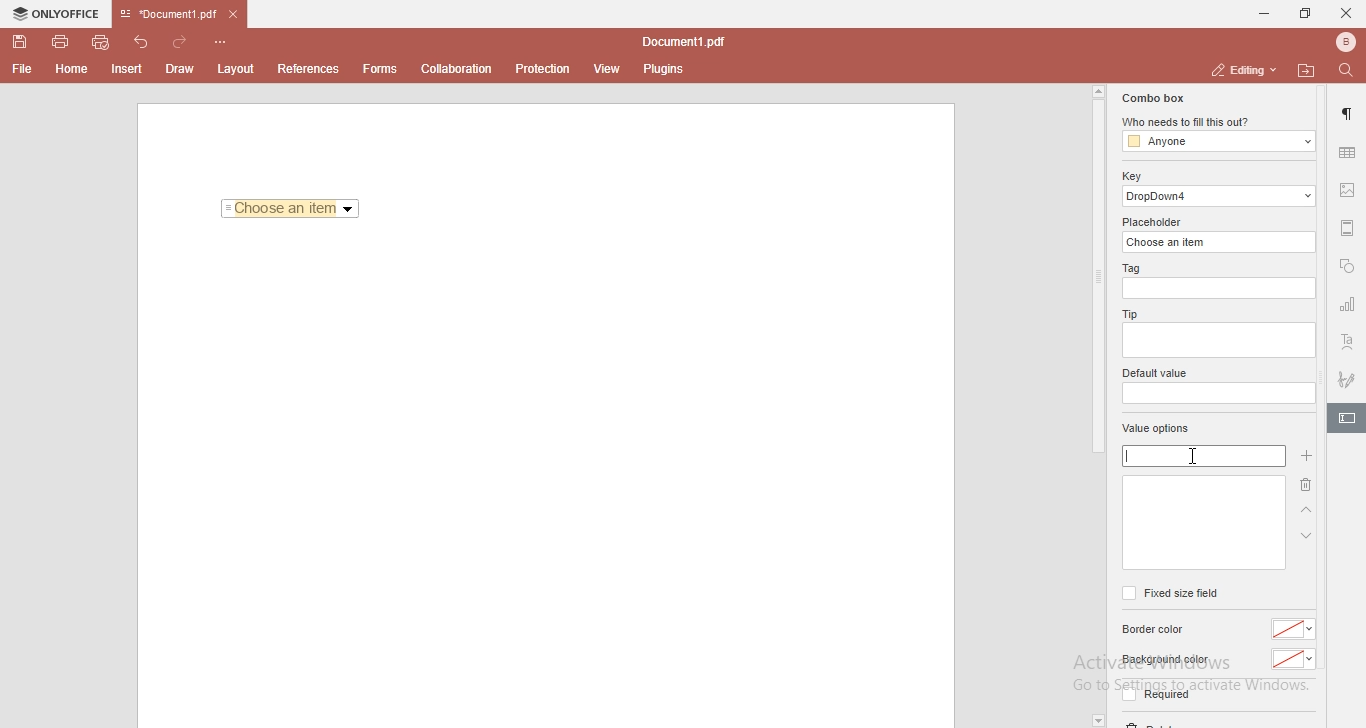  Describe the element at coordinates (1217, 342) in the screenshot. I see `empty box` at that location.